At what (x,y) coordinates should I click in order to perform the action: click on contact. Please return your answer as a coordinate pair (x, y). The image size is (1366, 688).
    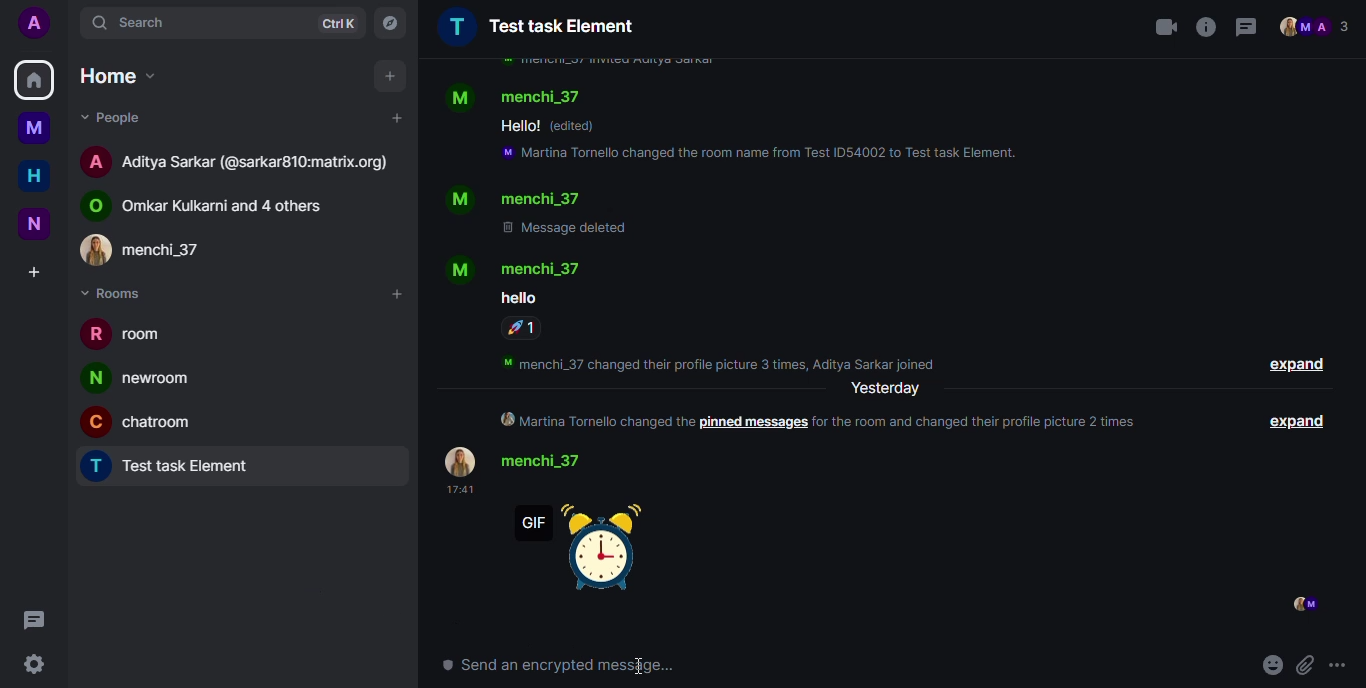
    Looking at the image, I should click on (518, 268).